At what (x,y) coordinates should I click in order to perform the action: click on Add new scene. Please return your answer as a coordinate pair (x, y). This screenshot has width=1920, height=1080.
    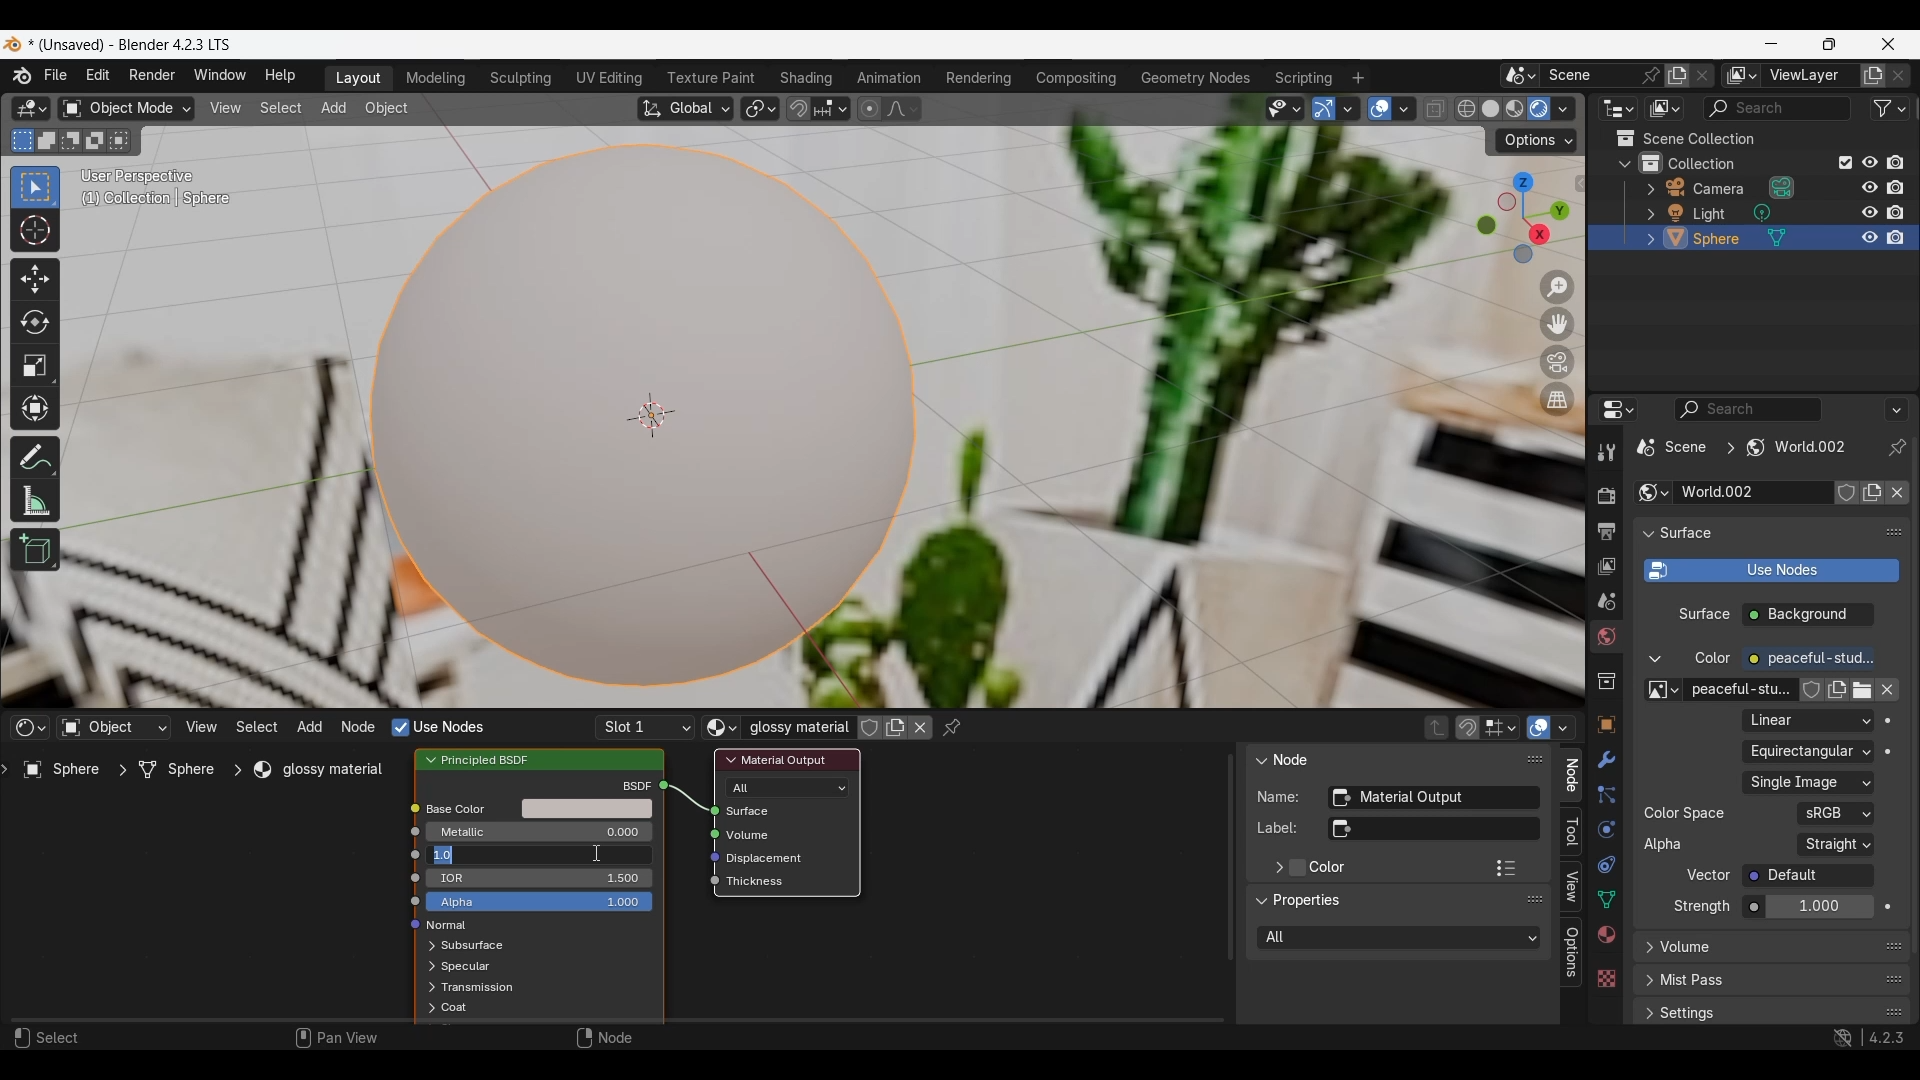
    Looking at the image, I should click on (1679, 75).